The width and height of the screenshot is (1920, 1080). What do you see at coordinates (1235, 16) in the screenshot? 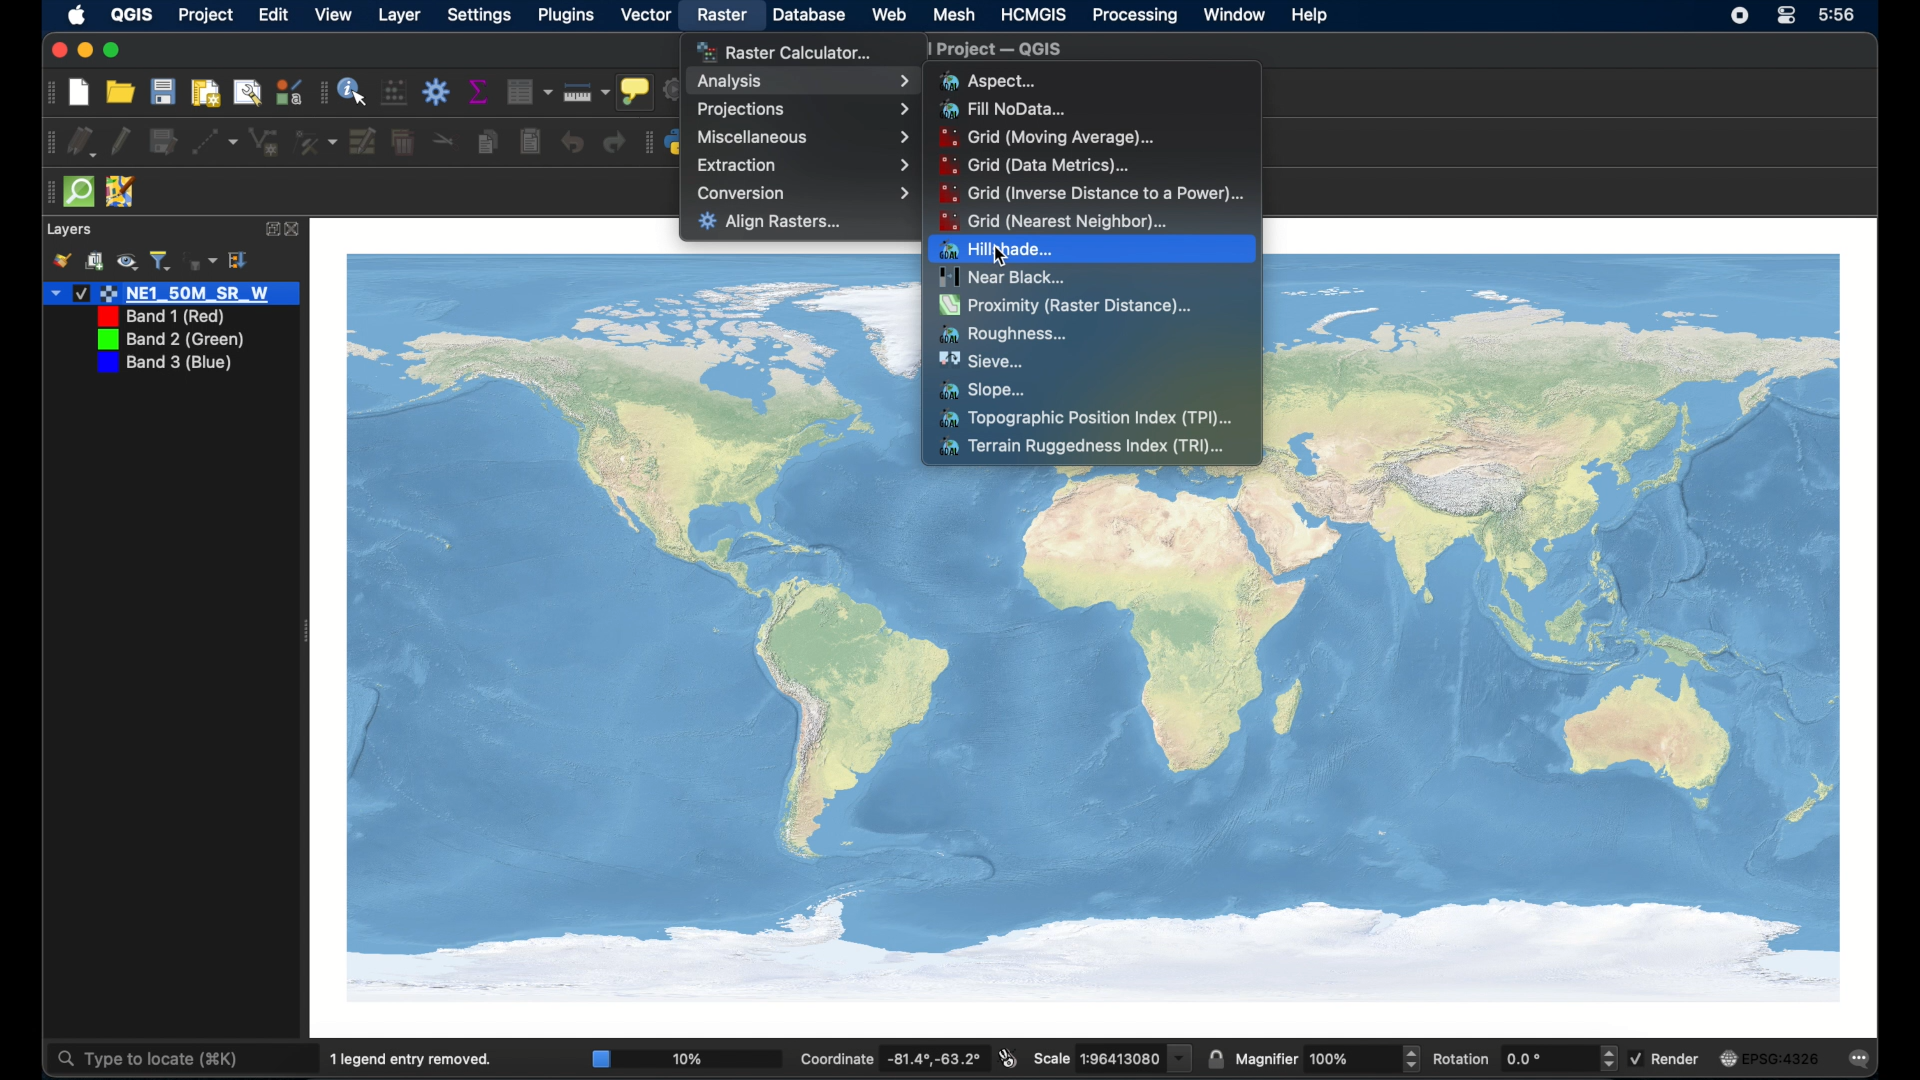
I see `window` at bounding box center [1235, 16].